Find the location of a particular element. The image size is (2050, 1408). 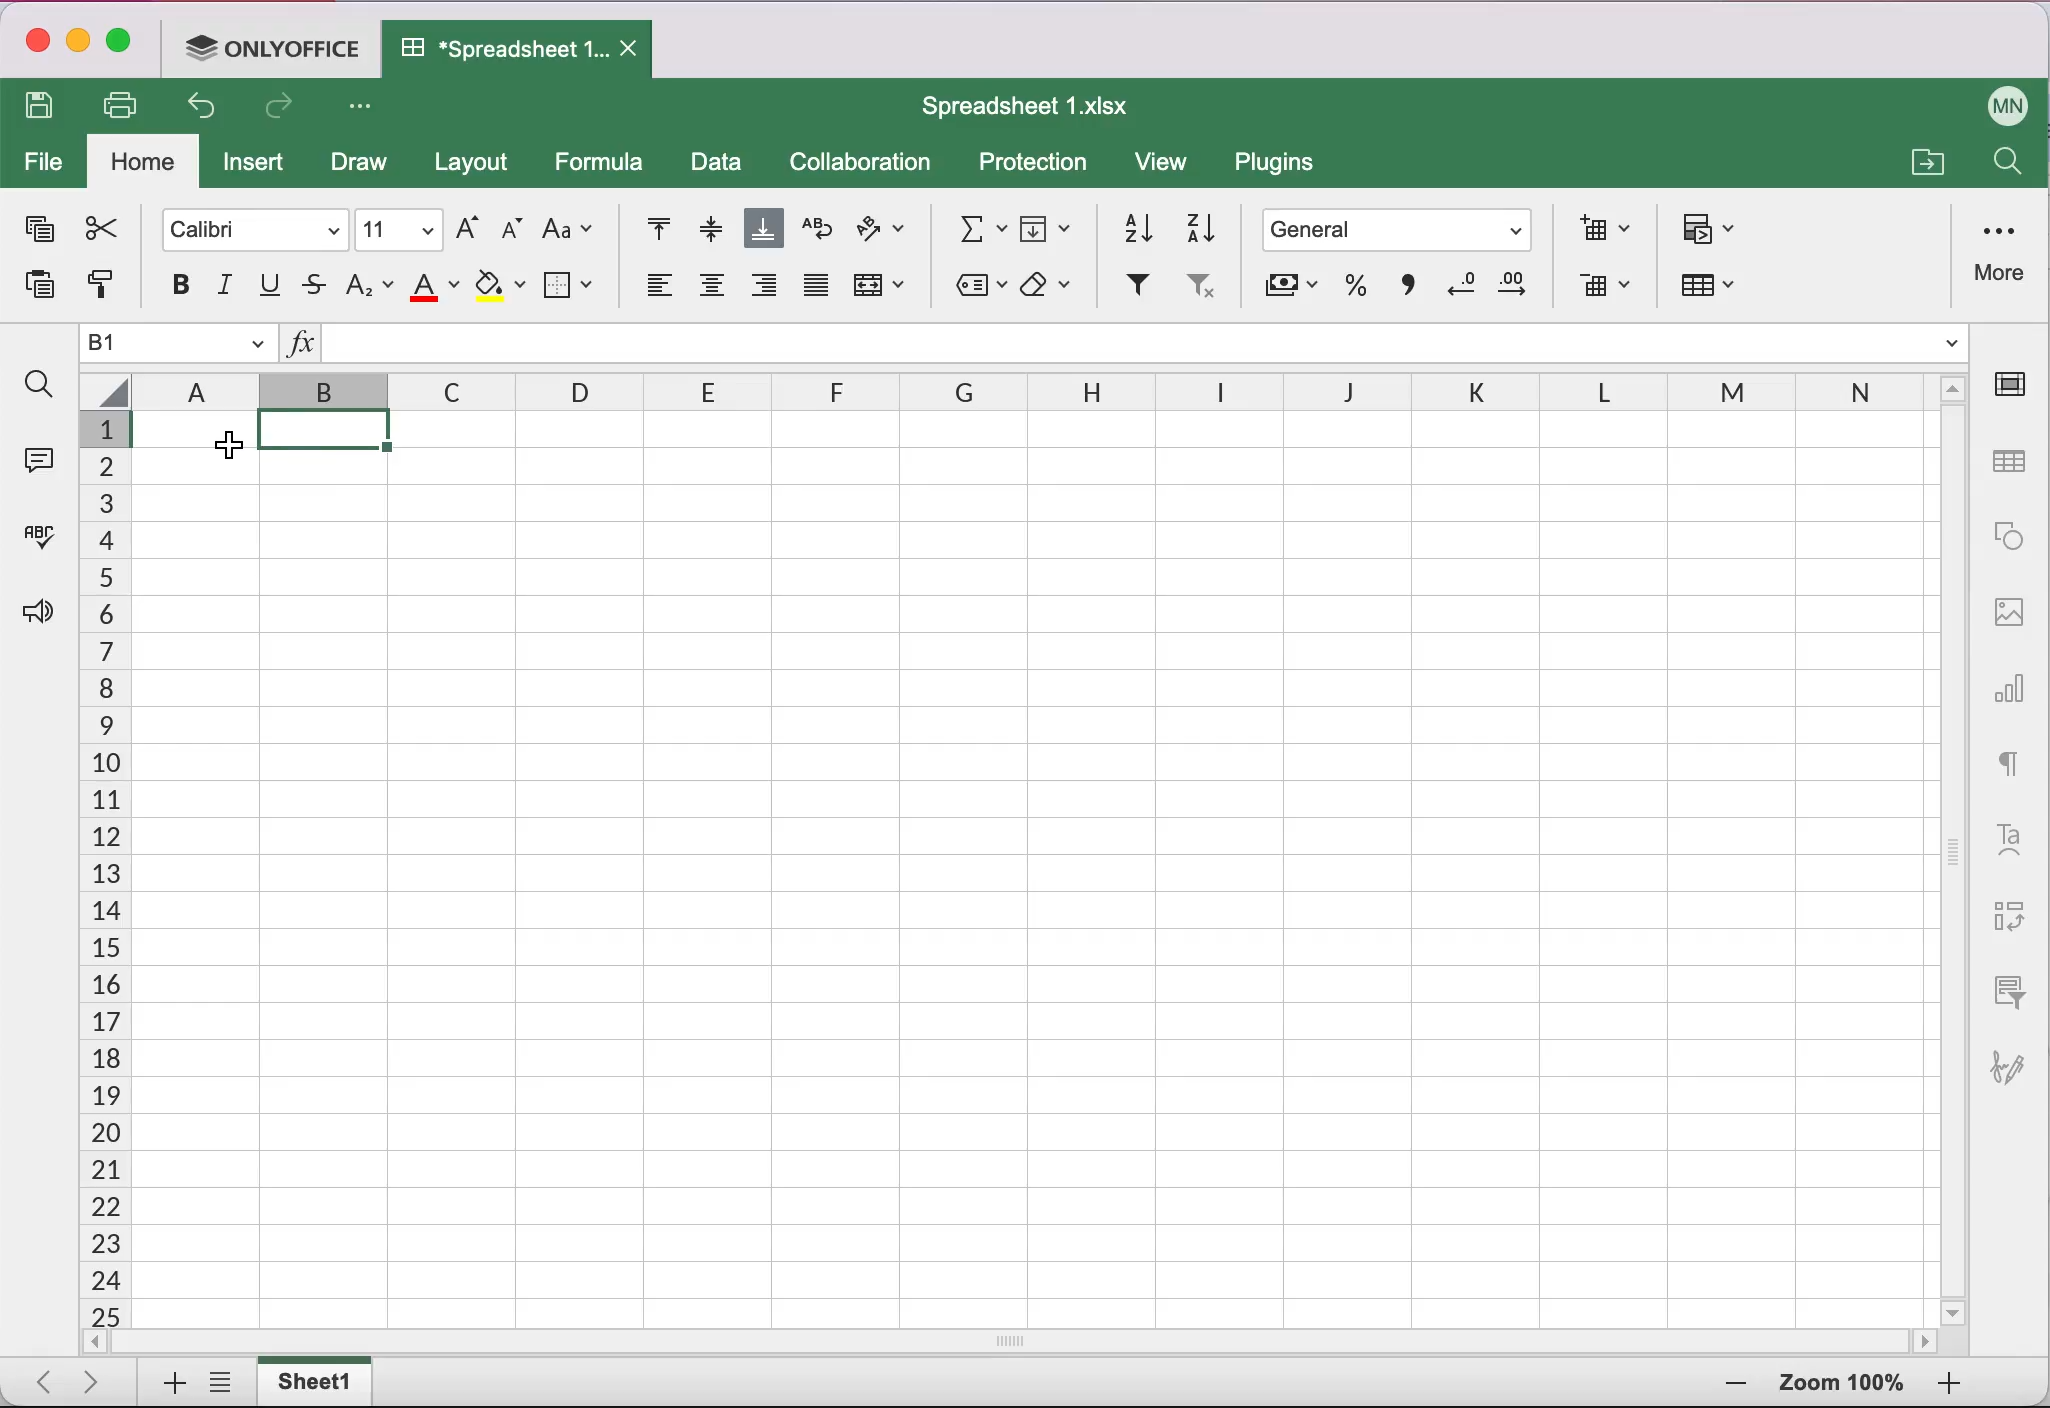

draw is located at coordinates (357, 165).